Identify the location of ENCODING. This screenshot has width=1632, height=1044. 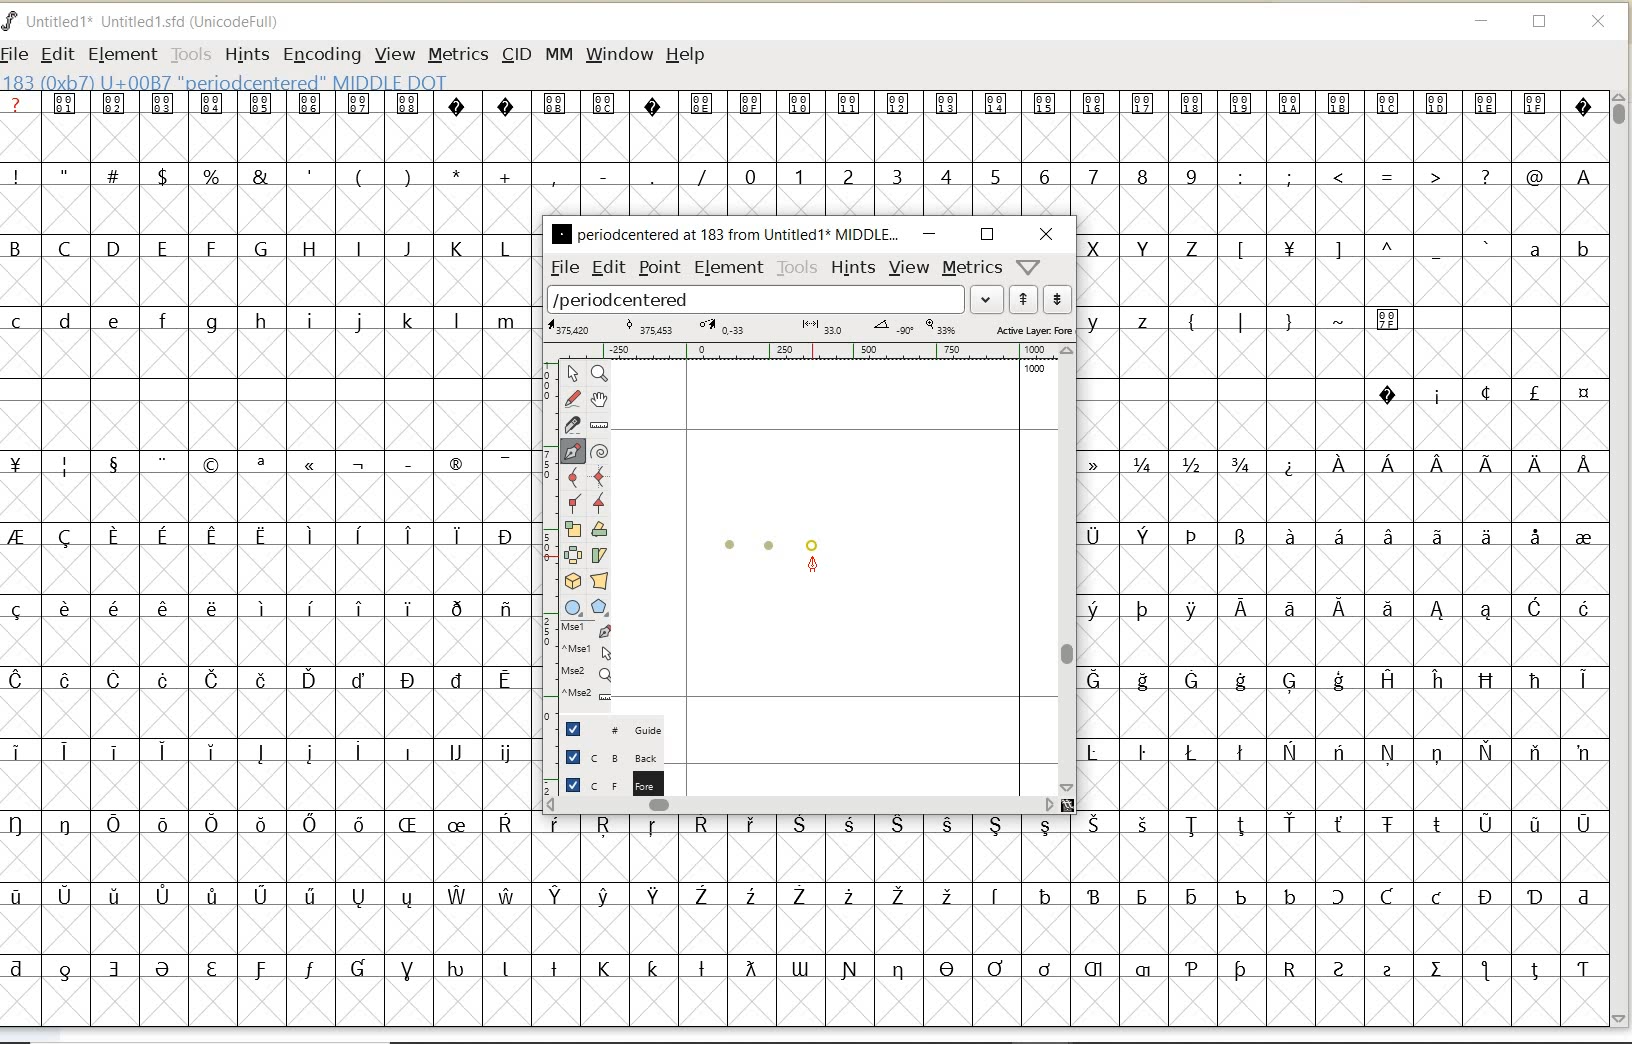
(322, 56).